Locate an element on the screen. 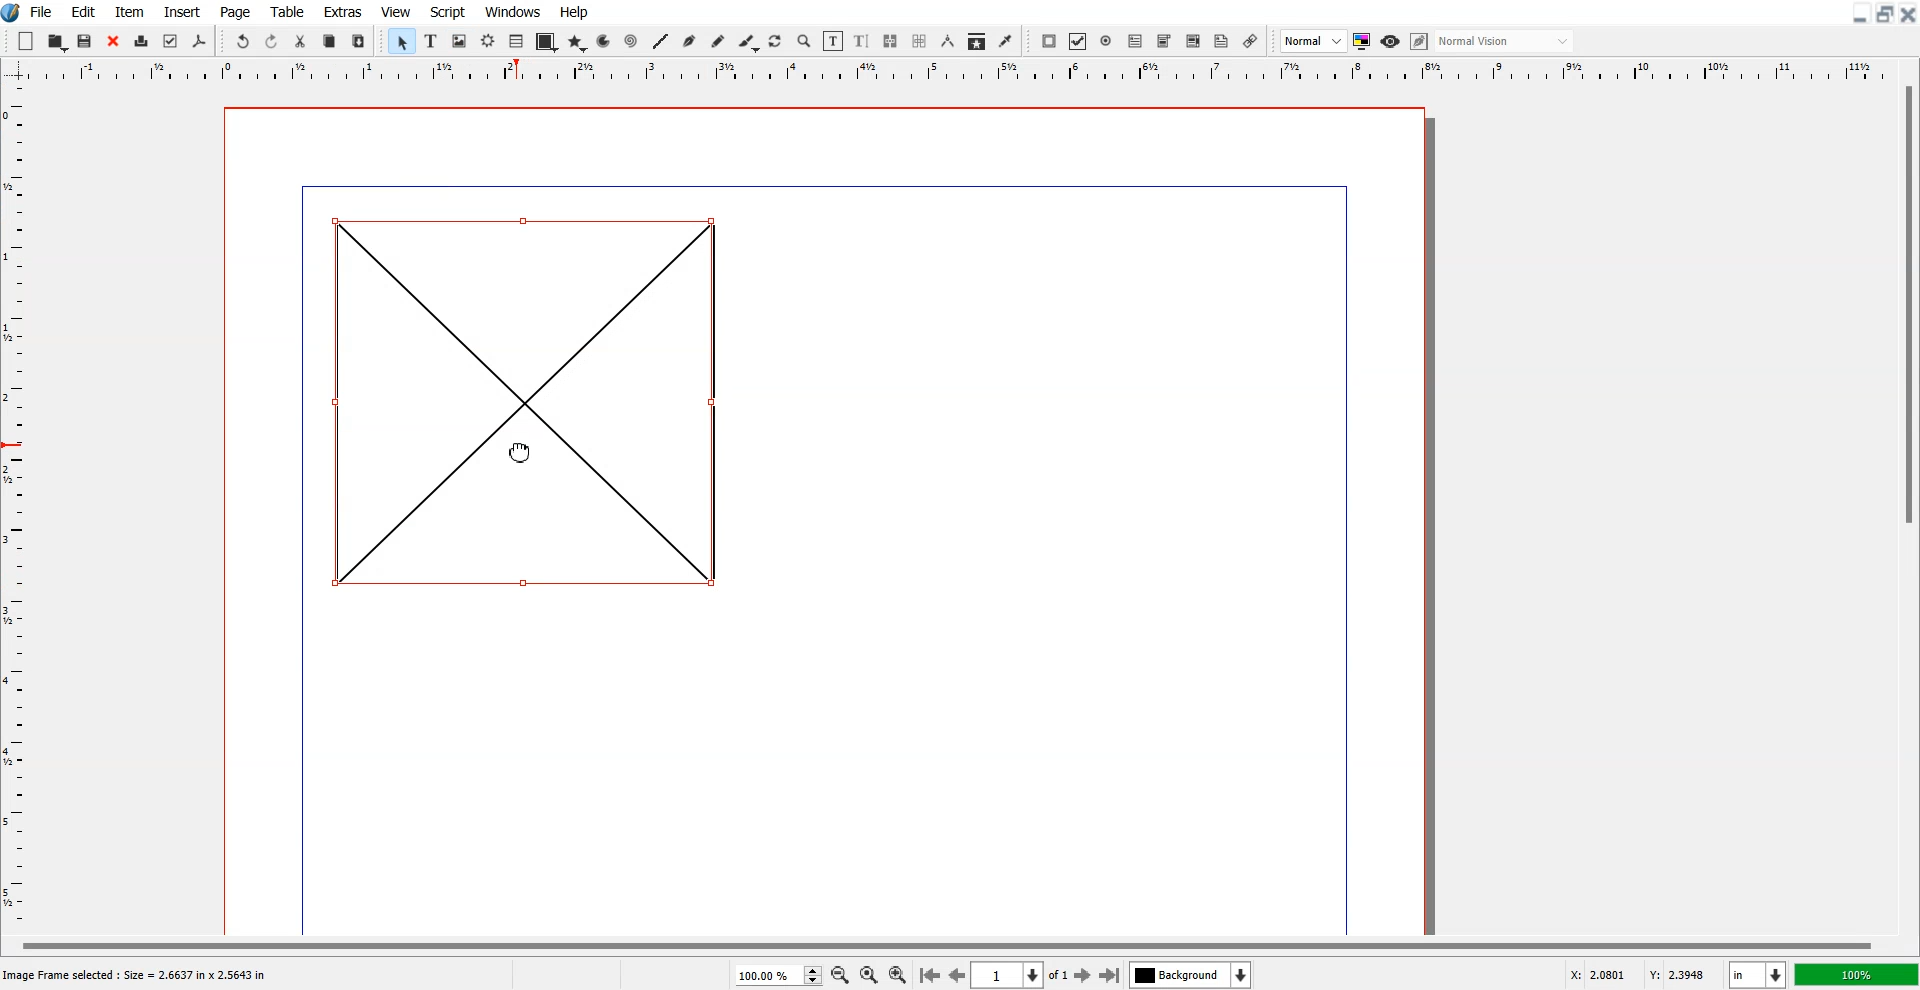  Go to last Page is located at coordinates (1110, 975).